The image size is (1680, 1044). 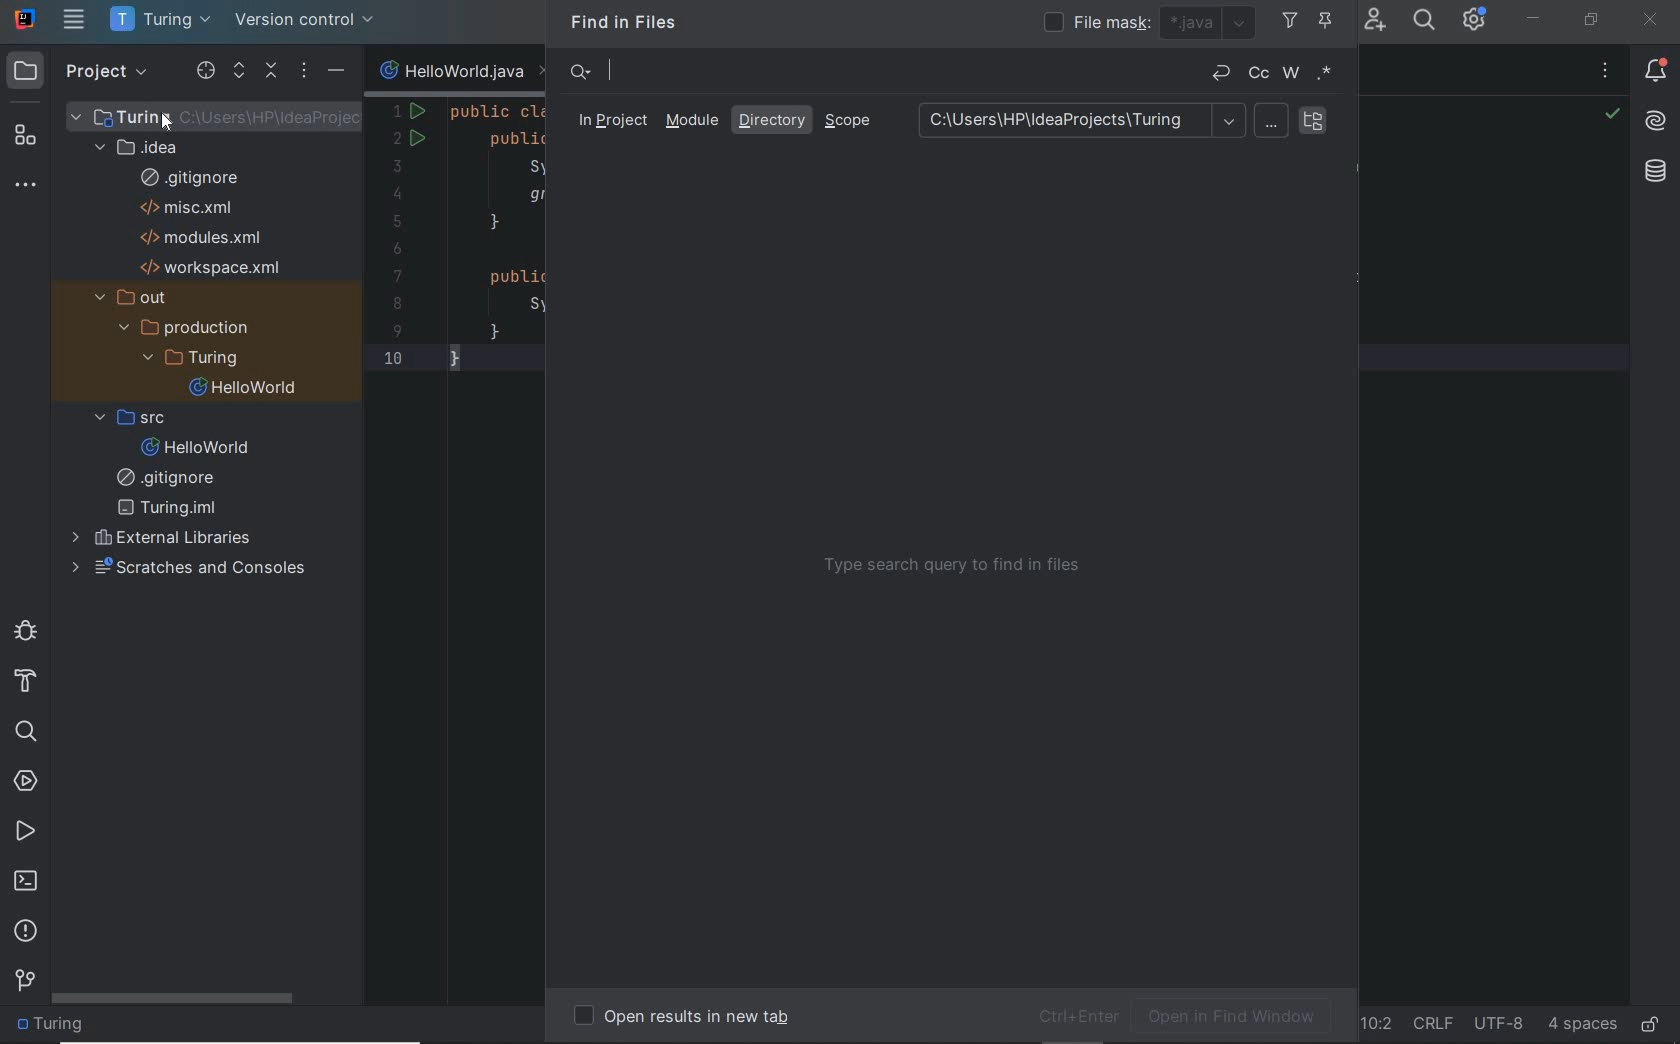 What do you see at coordinates (607, 121) in the screenshot?
I see `In project` at bounding box center [607, 121].